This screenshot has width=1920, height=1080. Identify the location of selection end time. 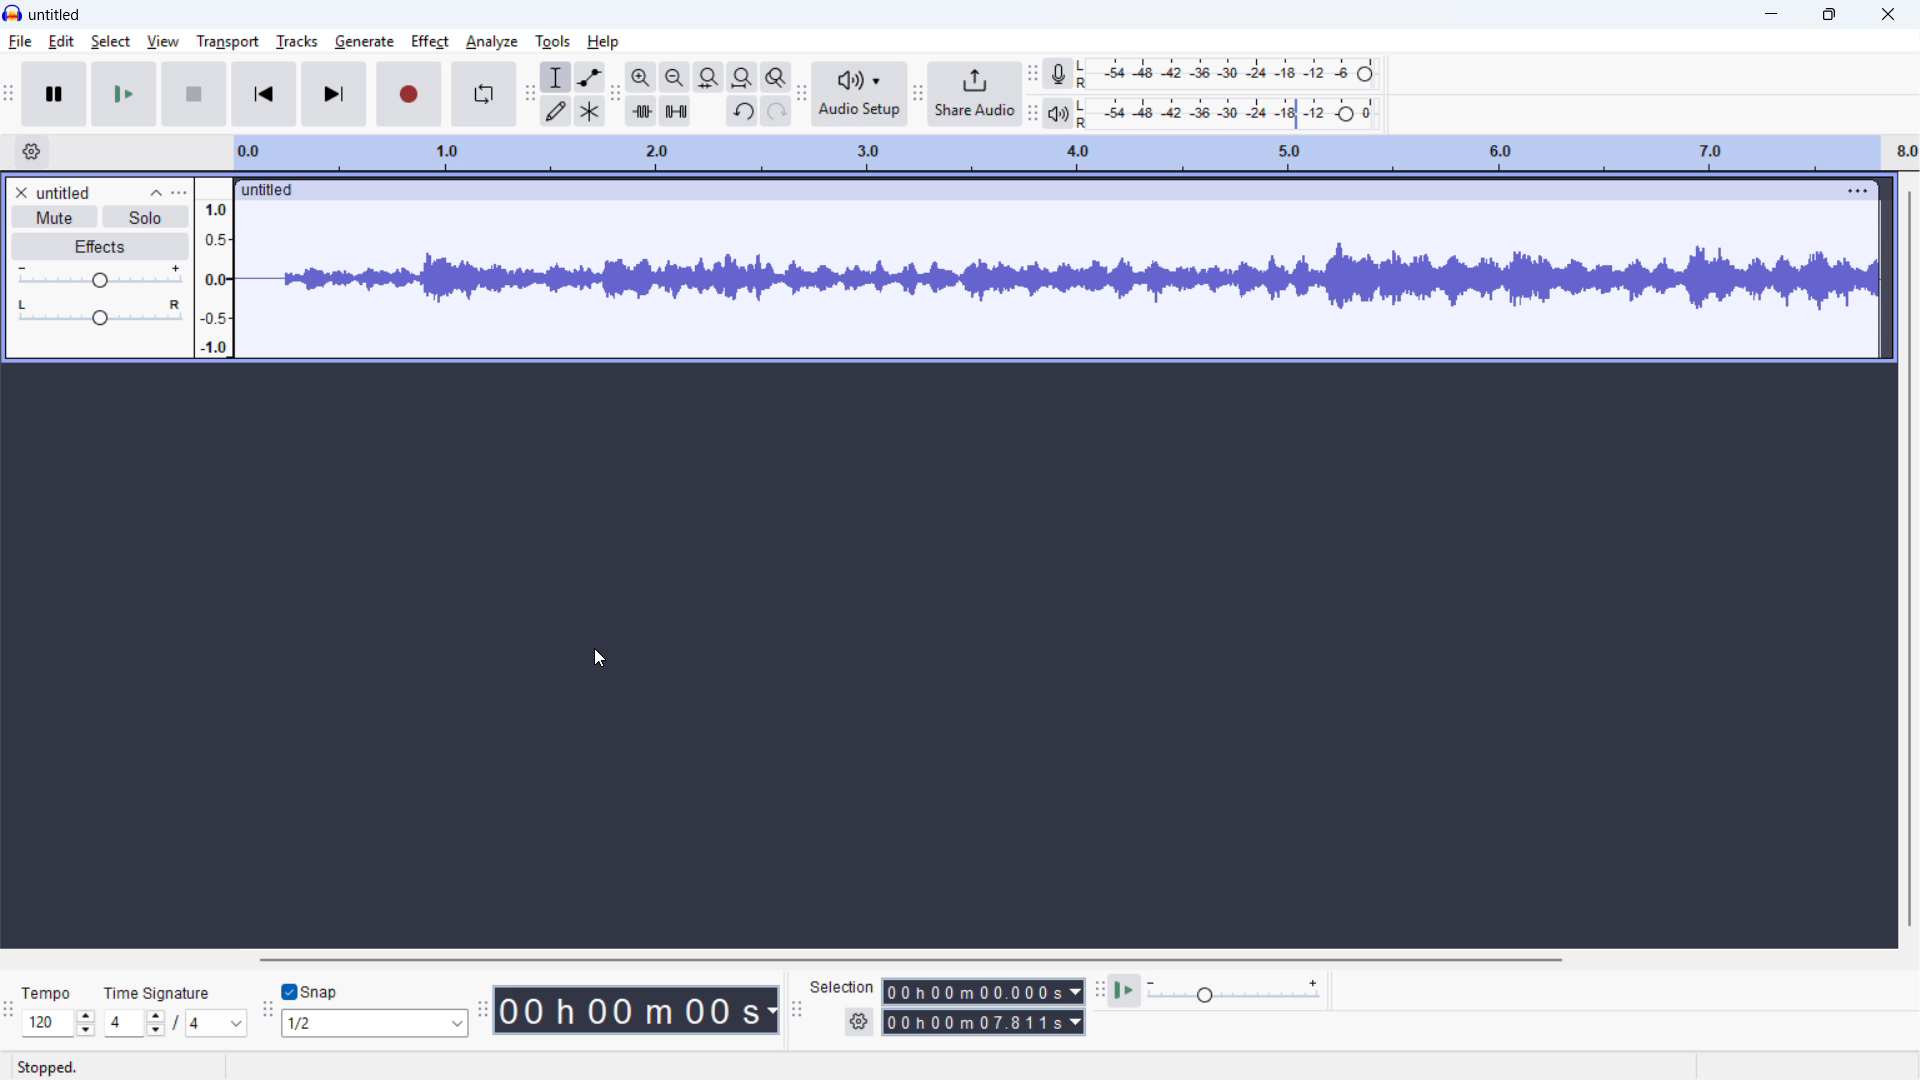
(983, 1023).